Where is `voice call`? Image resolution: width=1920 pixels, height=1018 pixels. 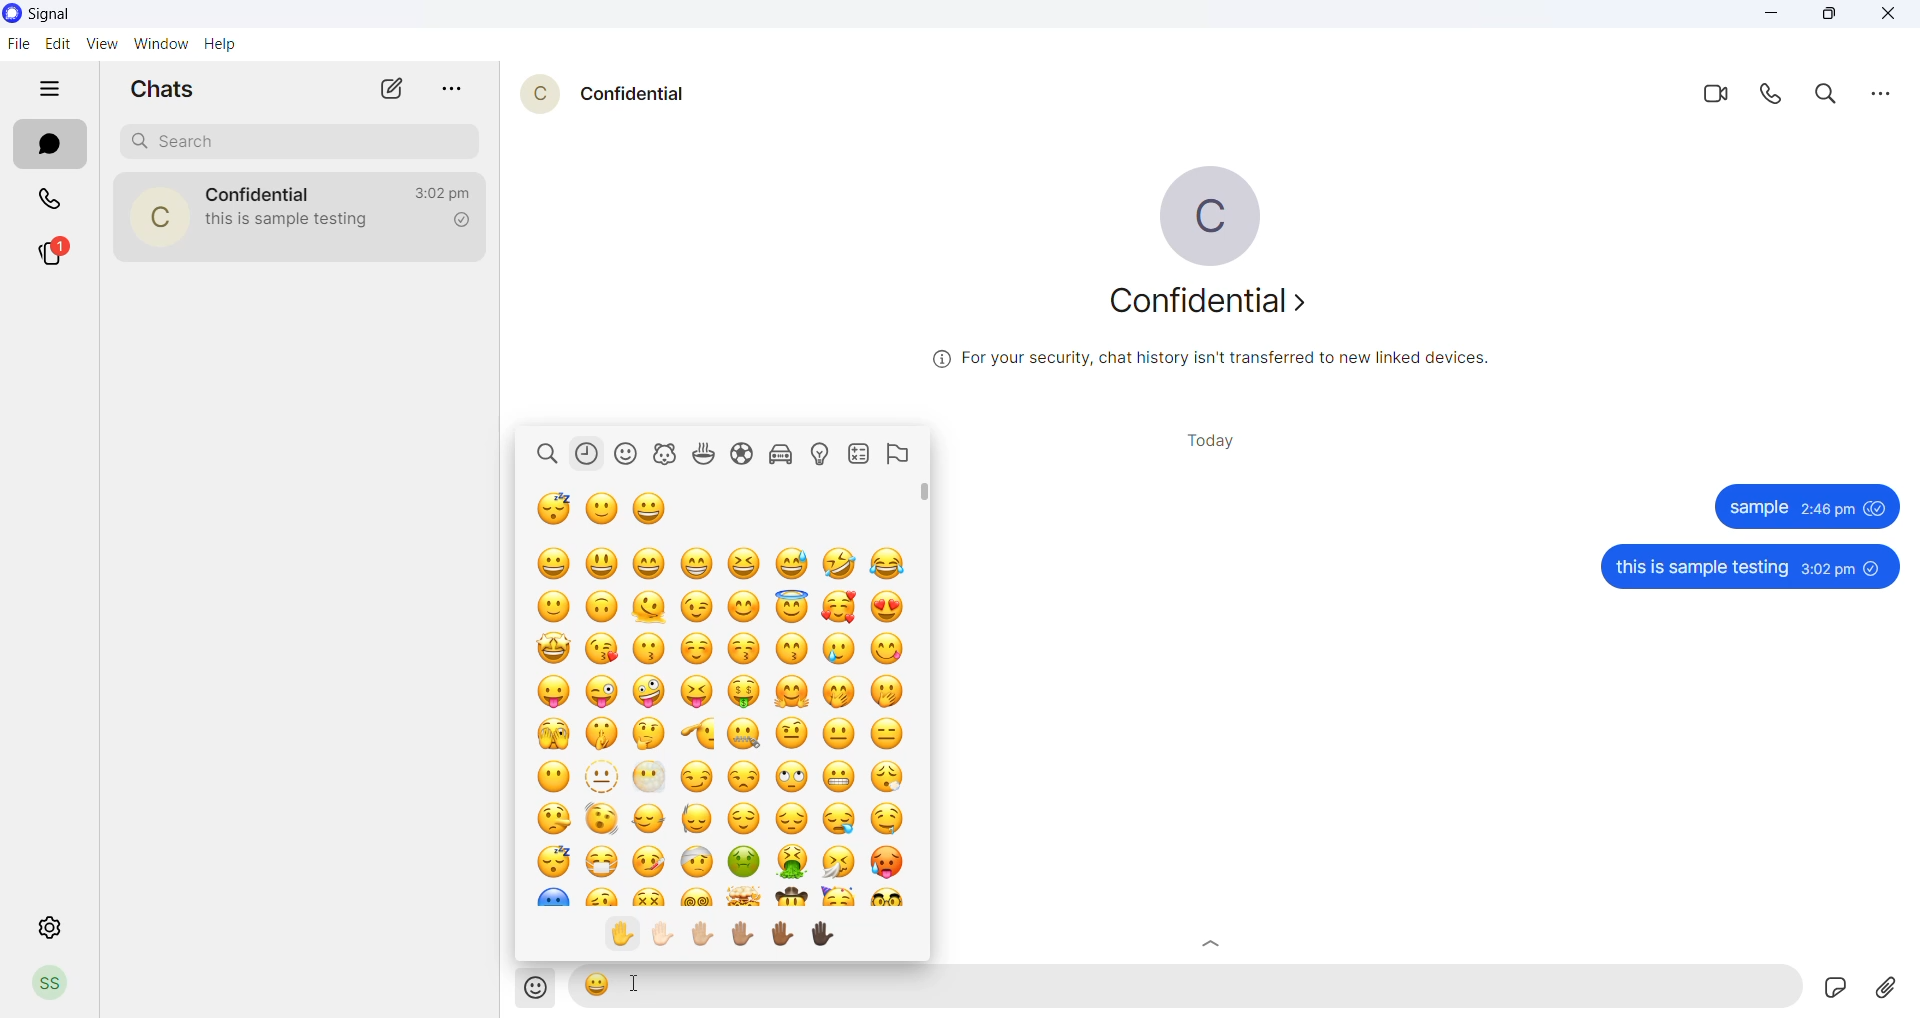 voice call is located at coordinates (1772, 97).